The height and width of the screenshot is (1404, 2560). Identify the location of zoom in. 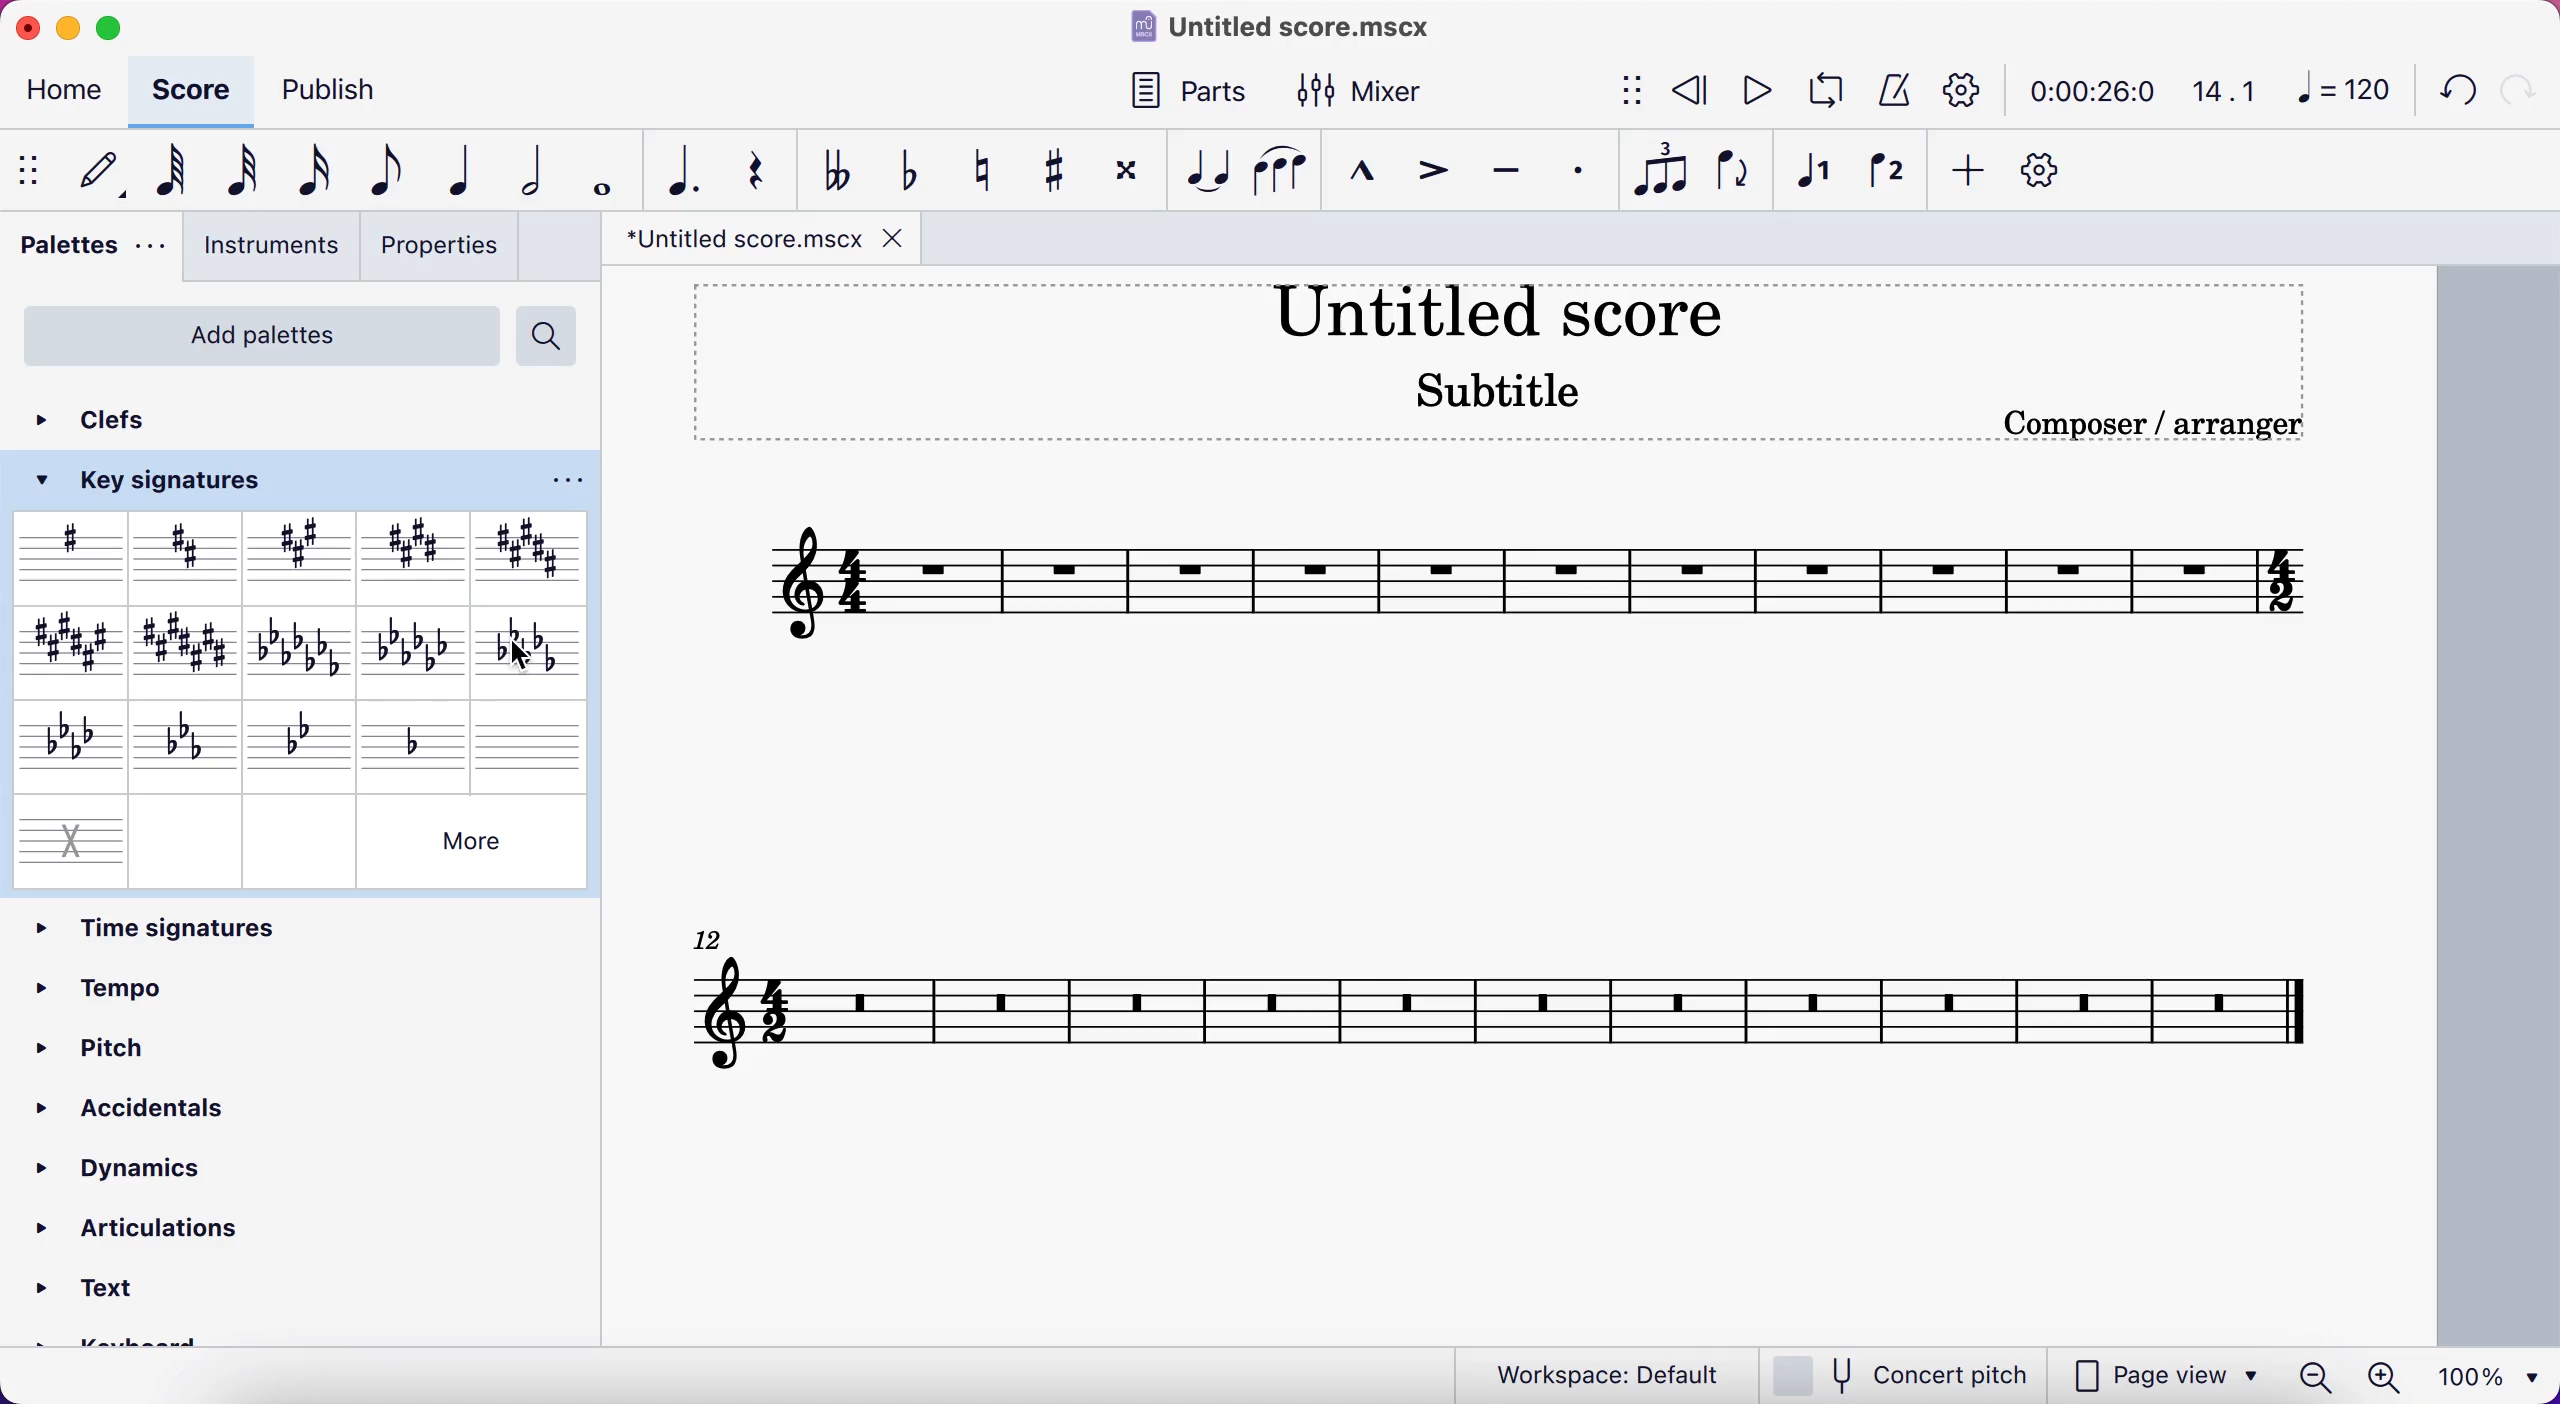
(2387, 1374).